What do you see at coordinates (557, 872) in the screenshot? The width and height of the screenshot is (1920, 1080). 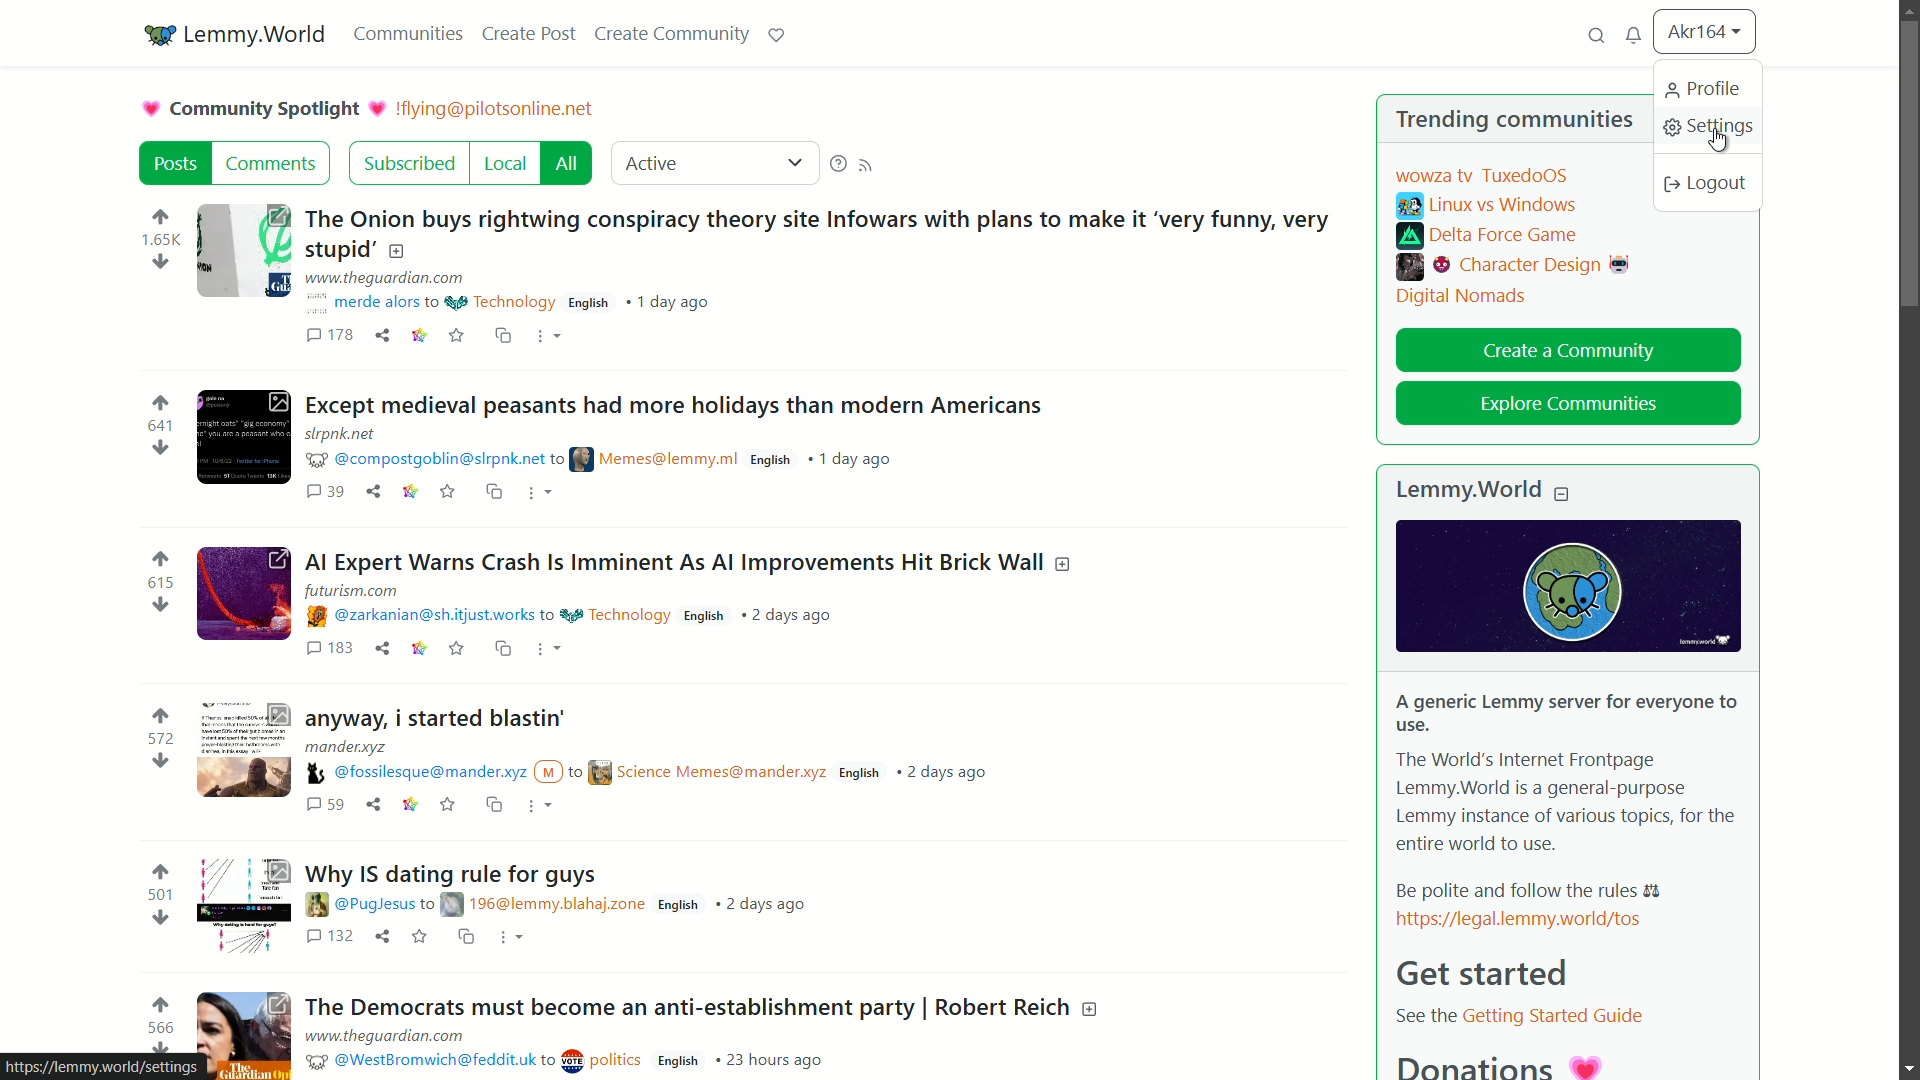 I see `post-5` at bounding box center [557, 872].